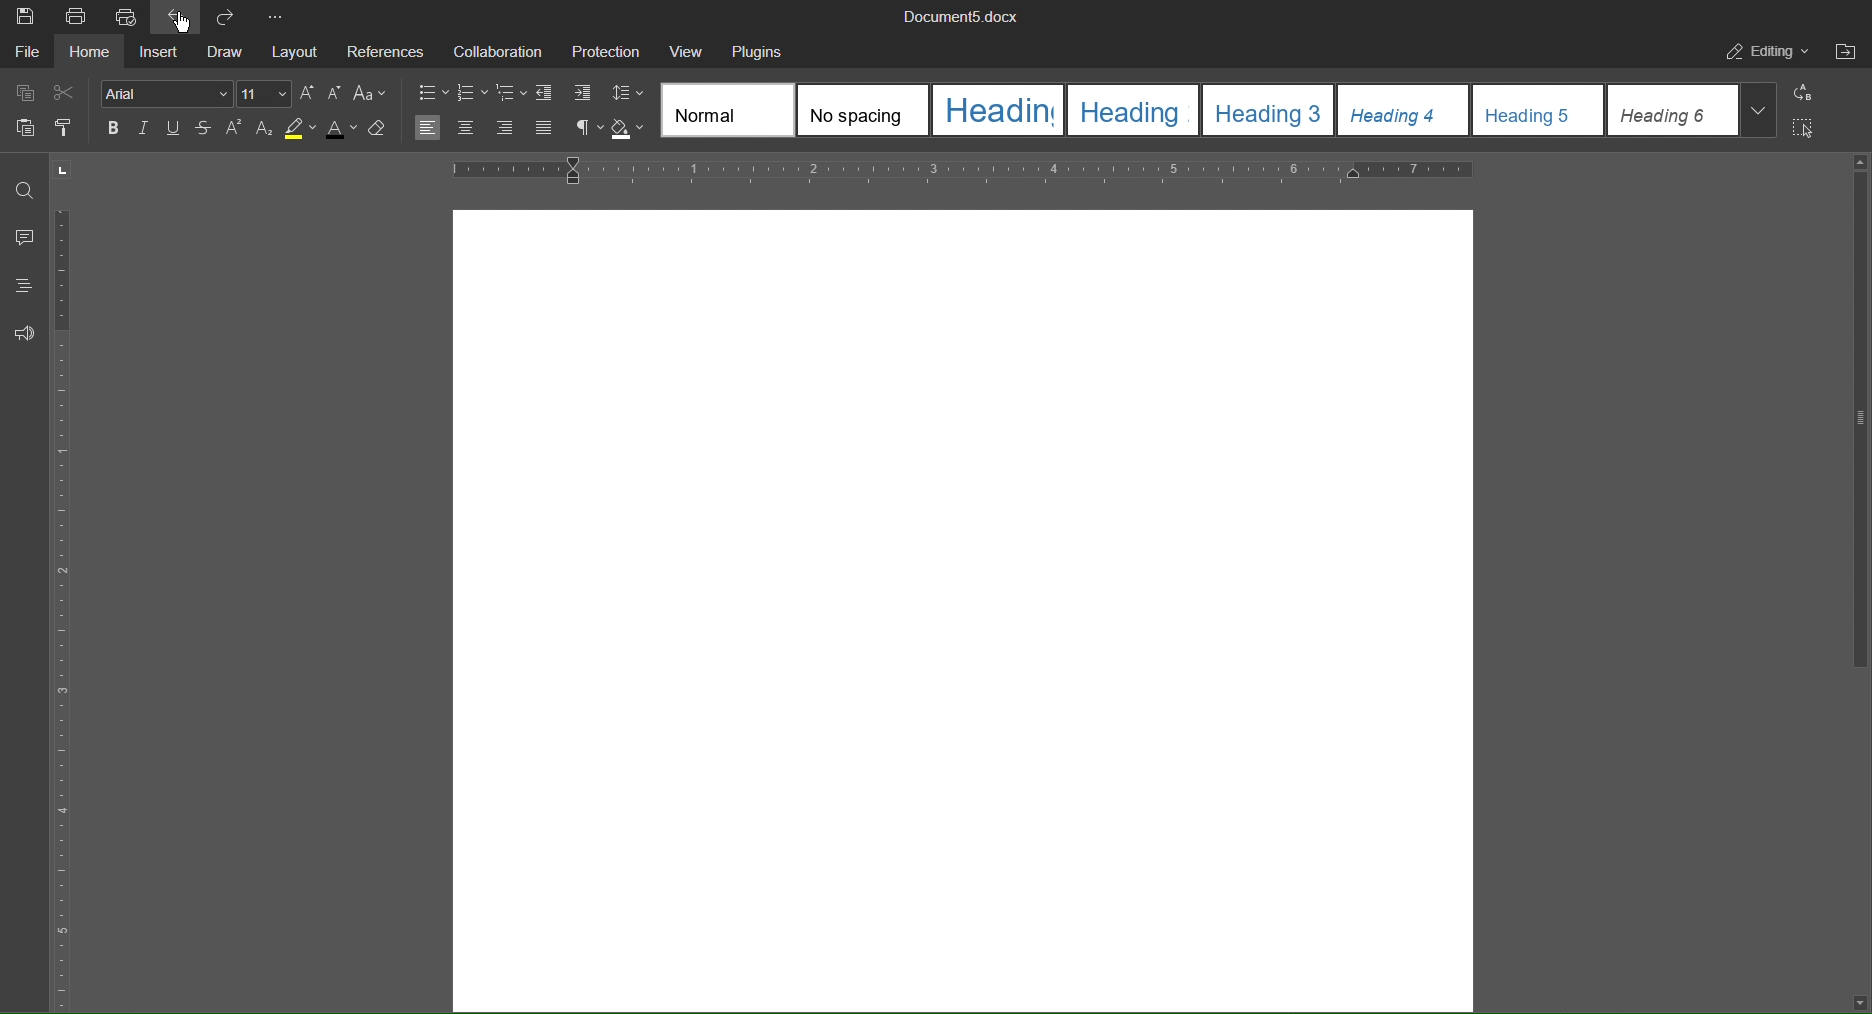 The width and height of the screenshot is (1872, 1014). What do you see at coordinates (589, 129) in the screenshot?
I see `Nonprinting Characters` at bounding box center [589, 129].